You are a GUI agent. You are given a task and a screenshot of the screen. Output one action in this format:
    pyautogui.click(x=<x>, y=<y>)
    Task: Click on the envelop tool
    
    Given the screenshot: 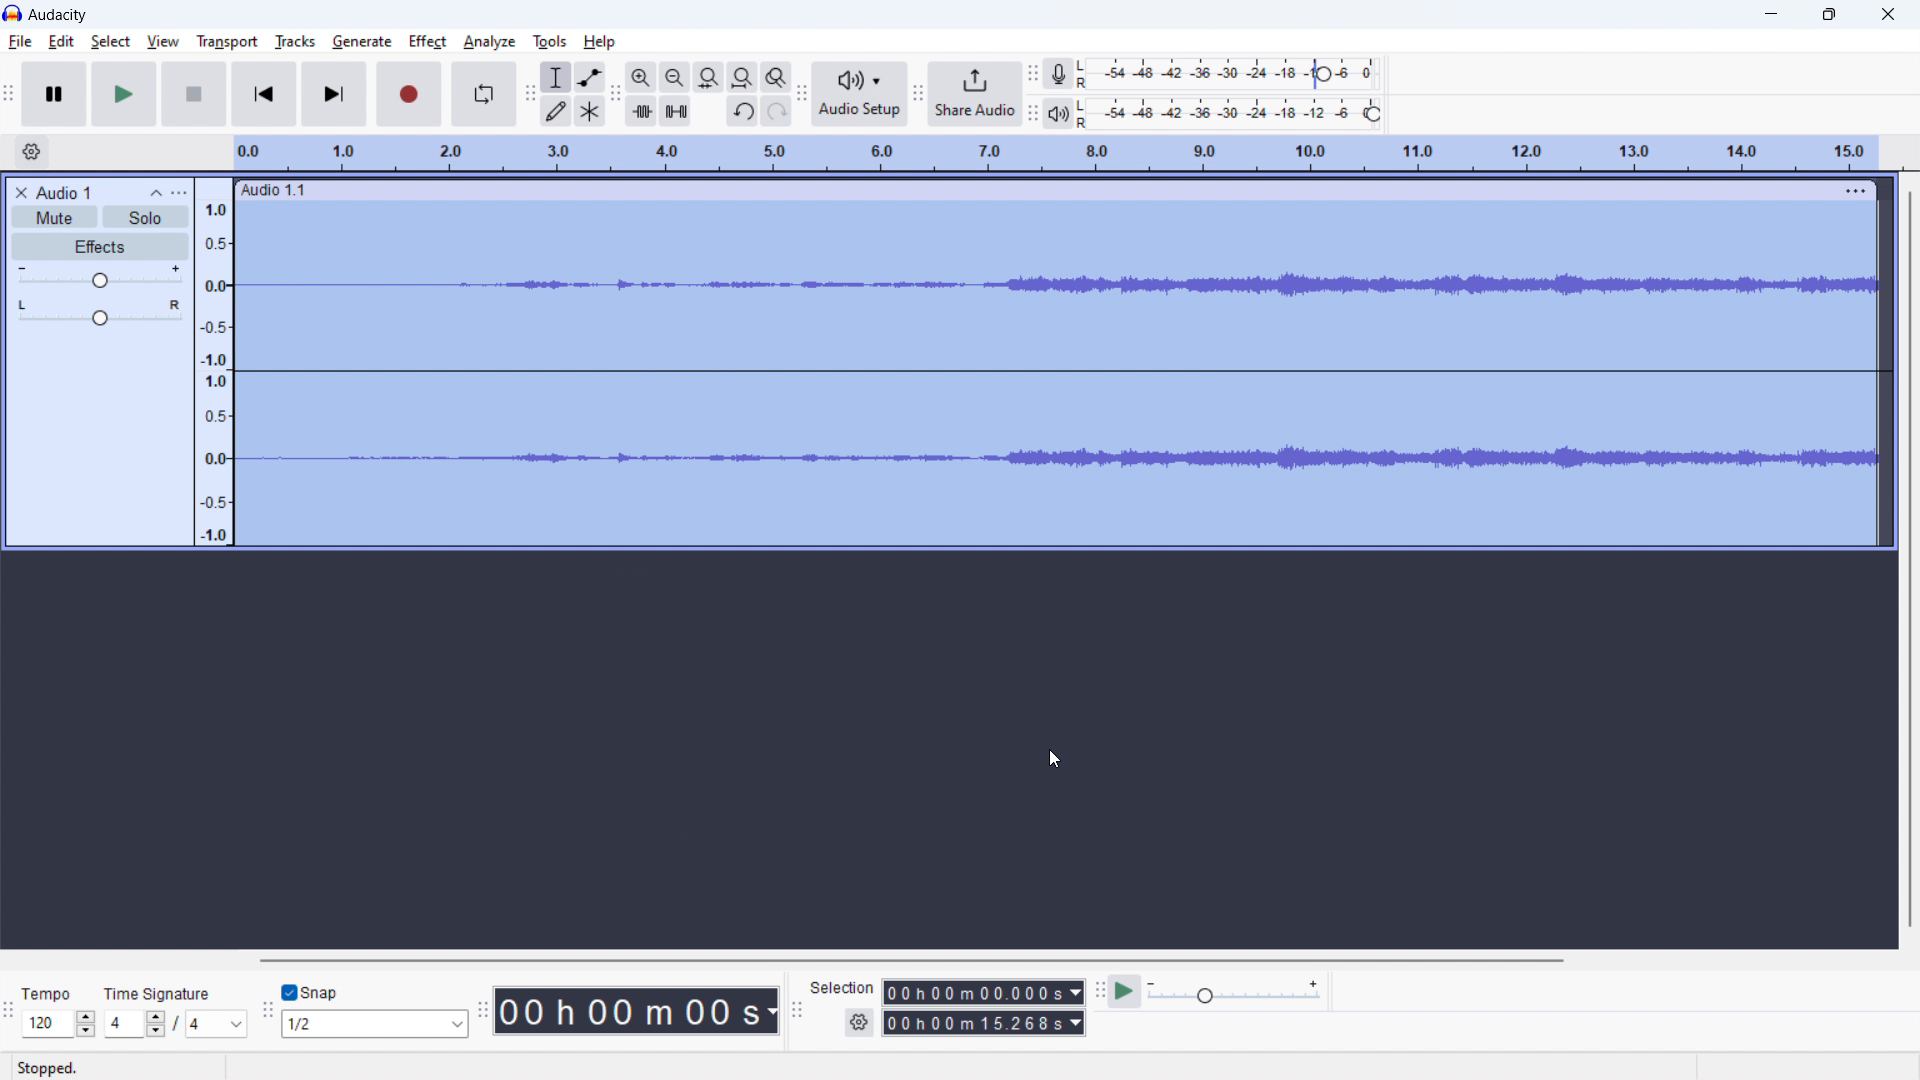 What is the action you would take?
    pyautogui.click(x=589, y=77)
    